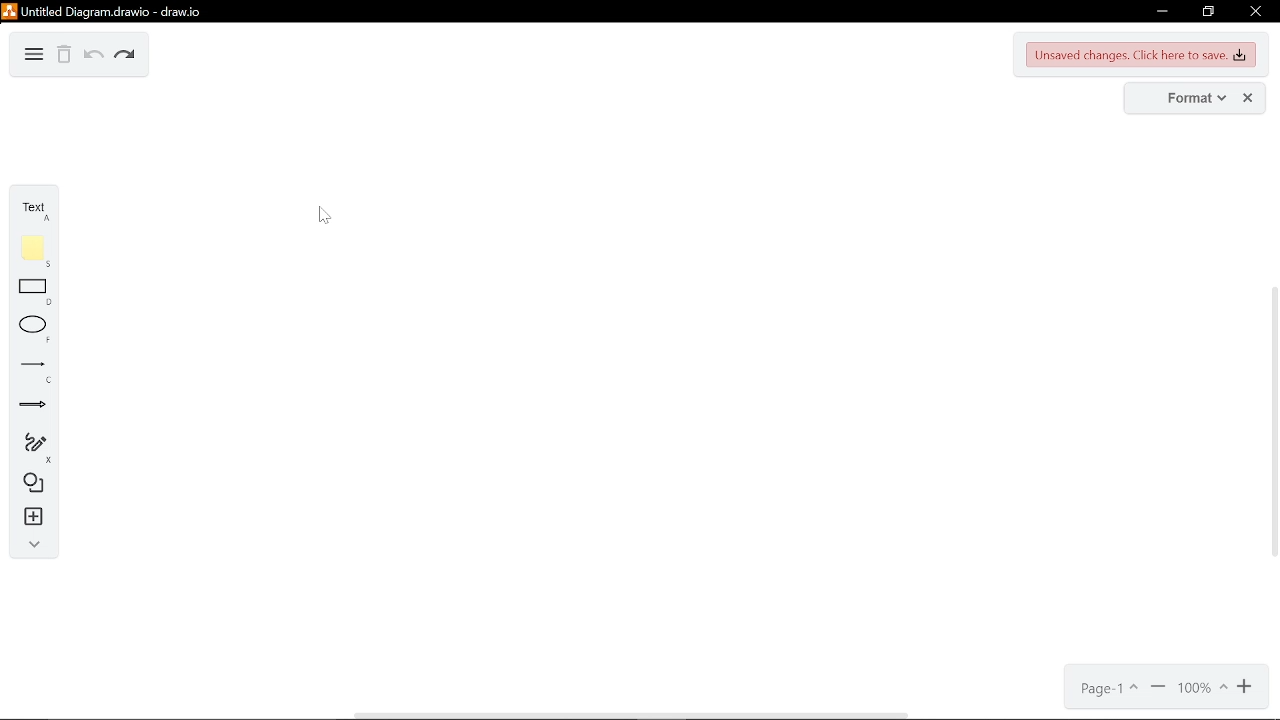  I want to click on untitled diagram.drawio - draw.io, so click(114, 10).